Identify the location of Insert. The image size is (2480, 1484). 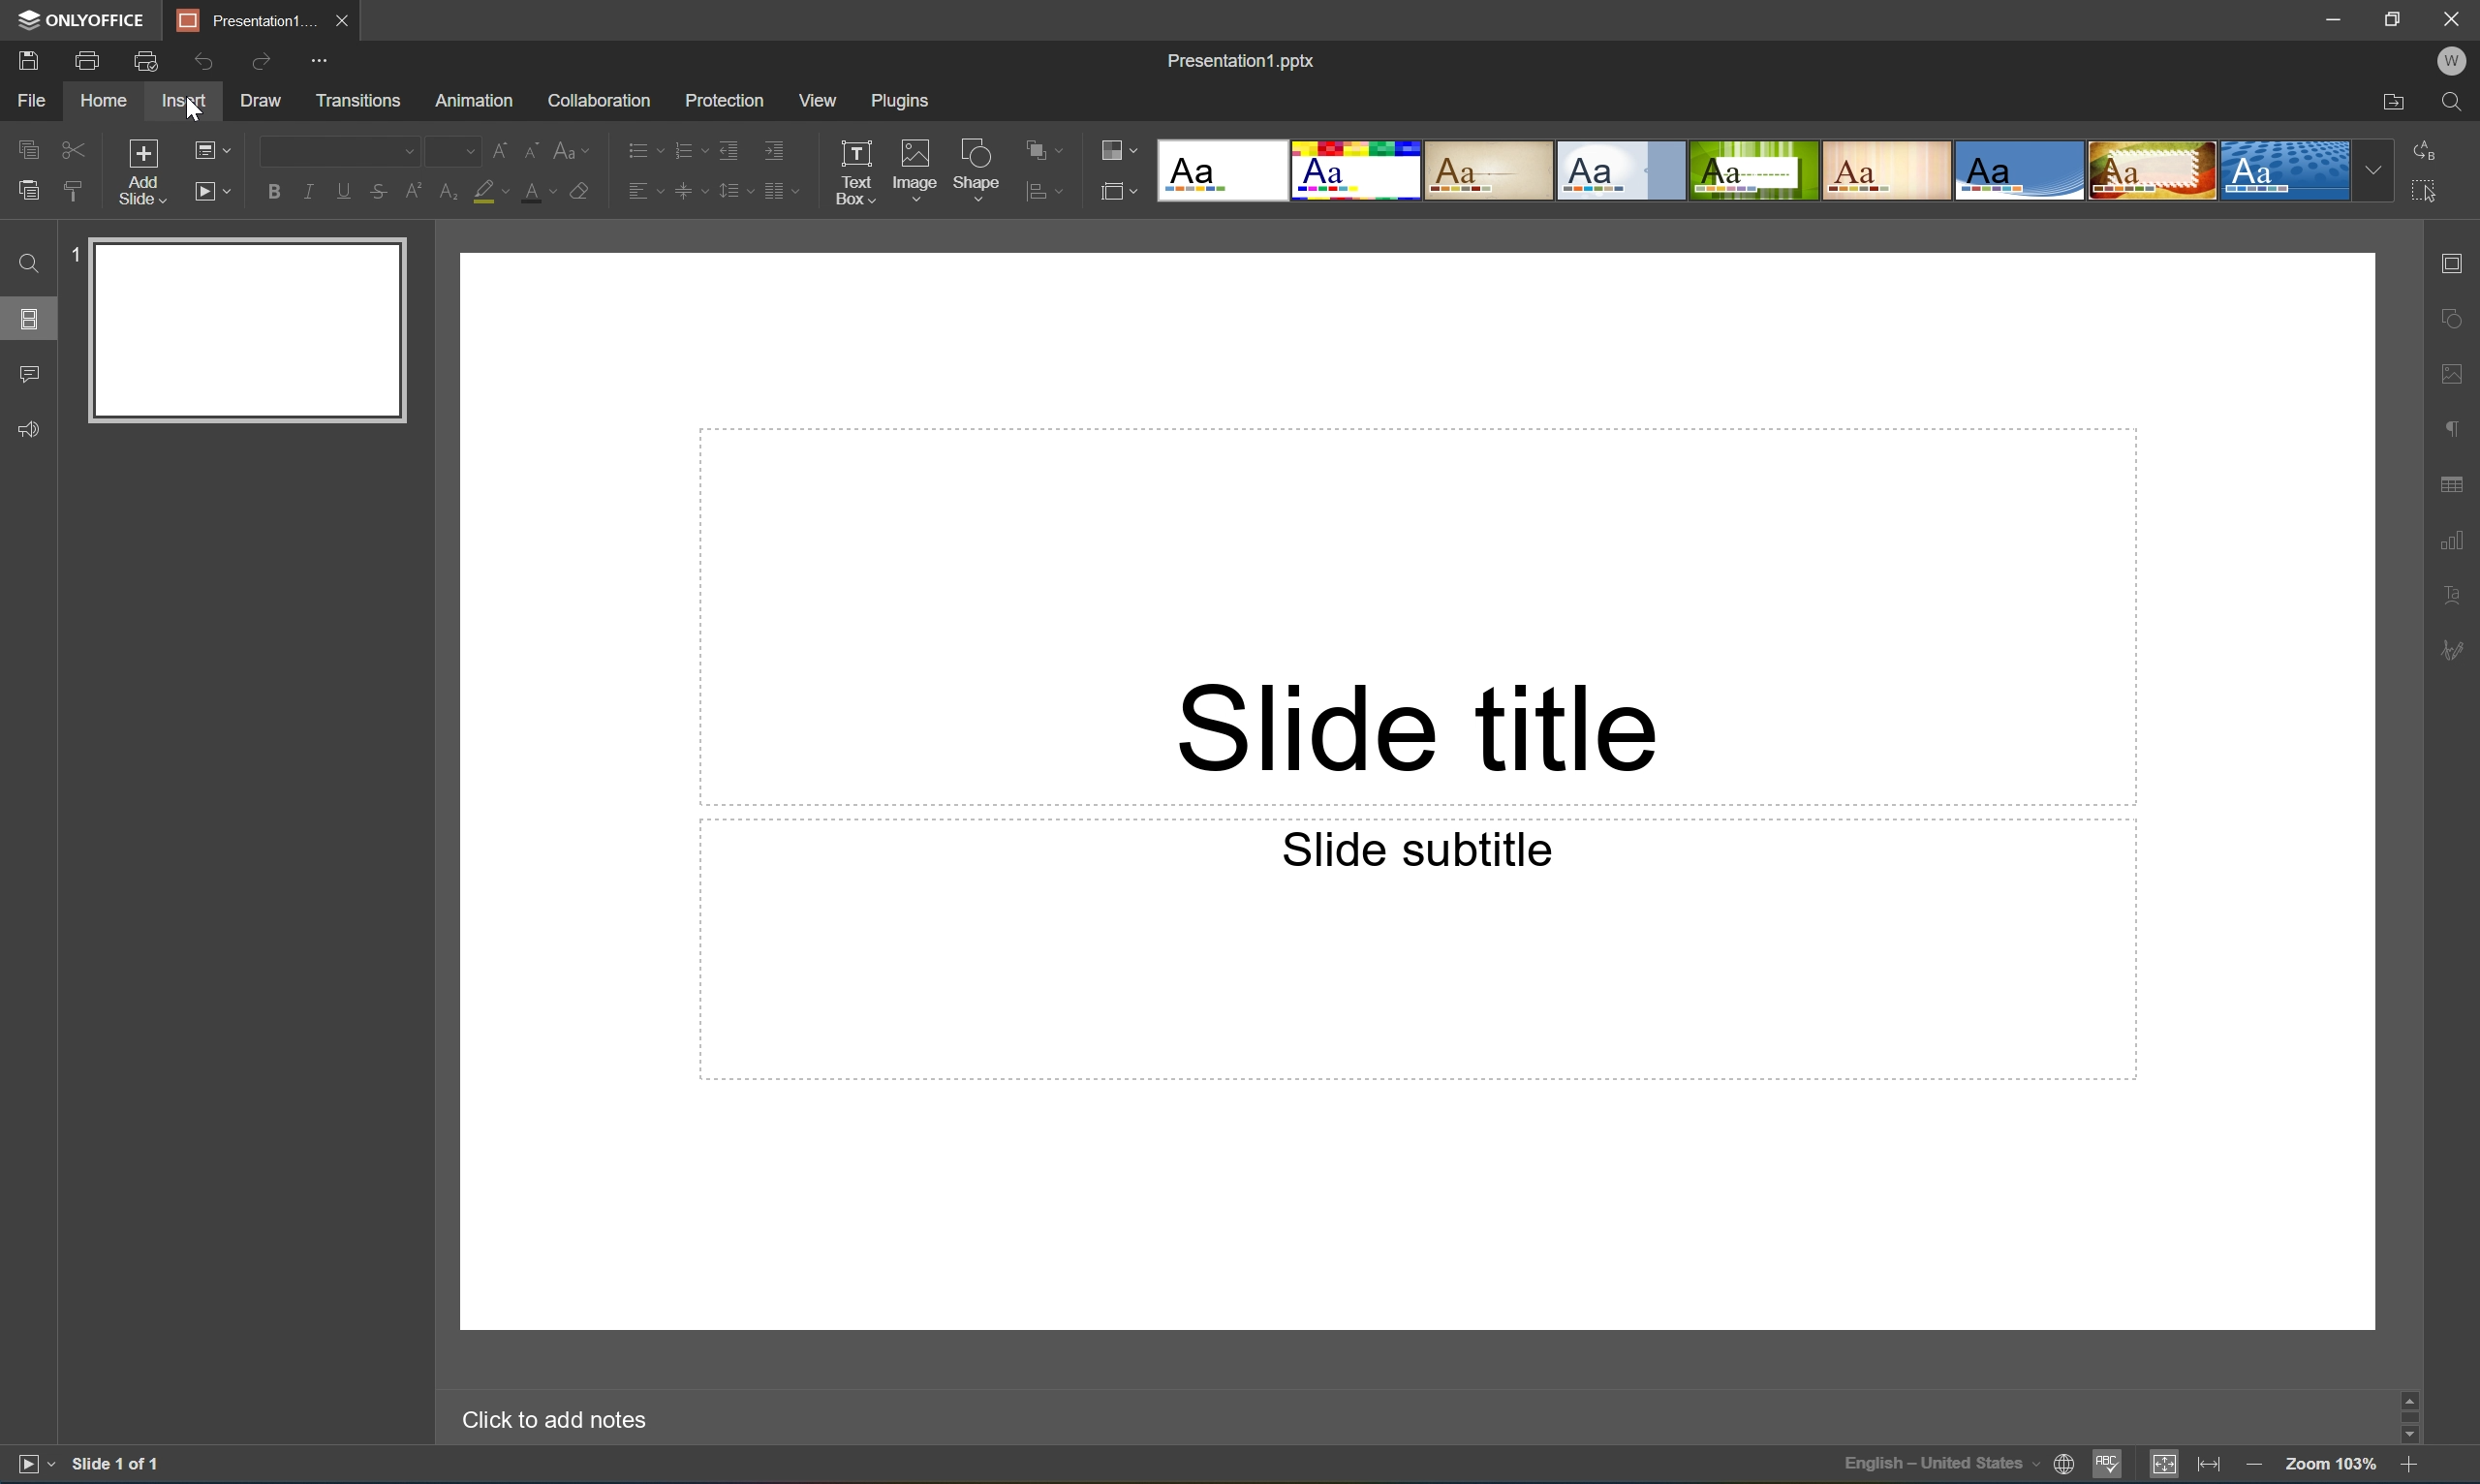
(183, 101).